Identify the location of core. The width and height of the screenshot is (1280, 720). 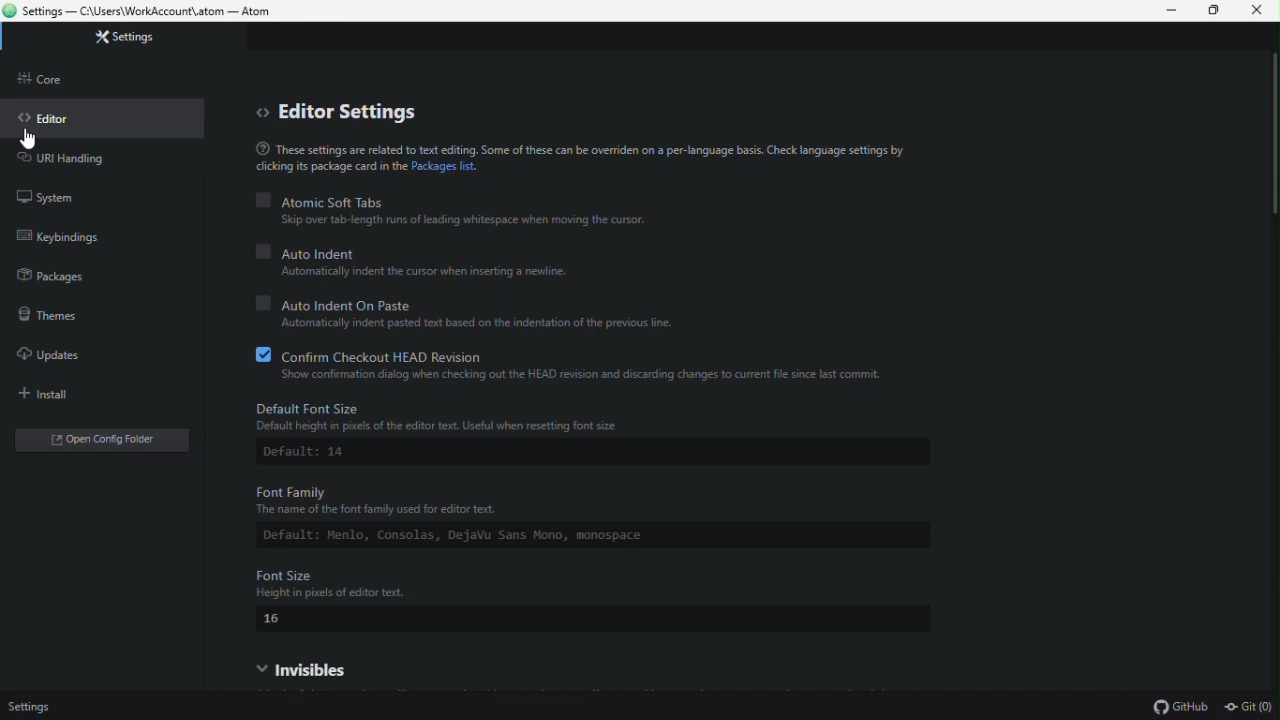
(51, 84).